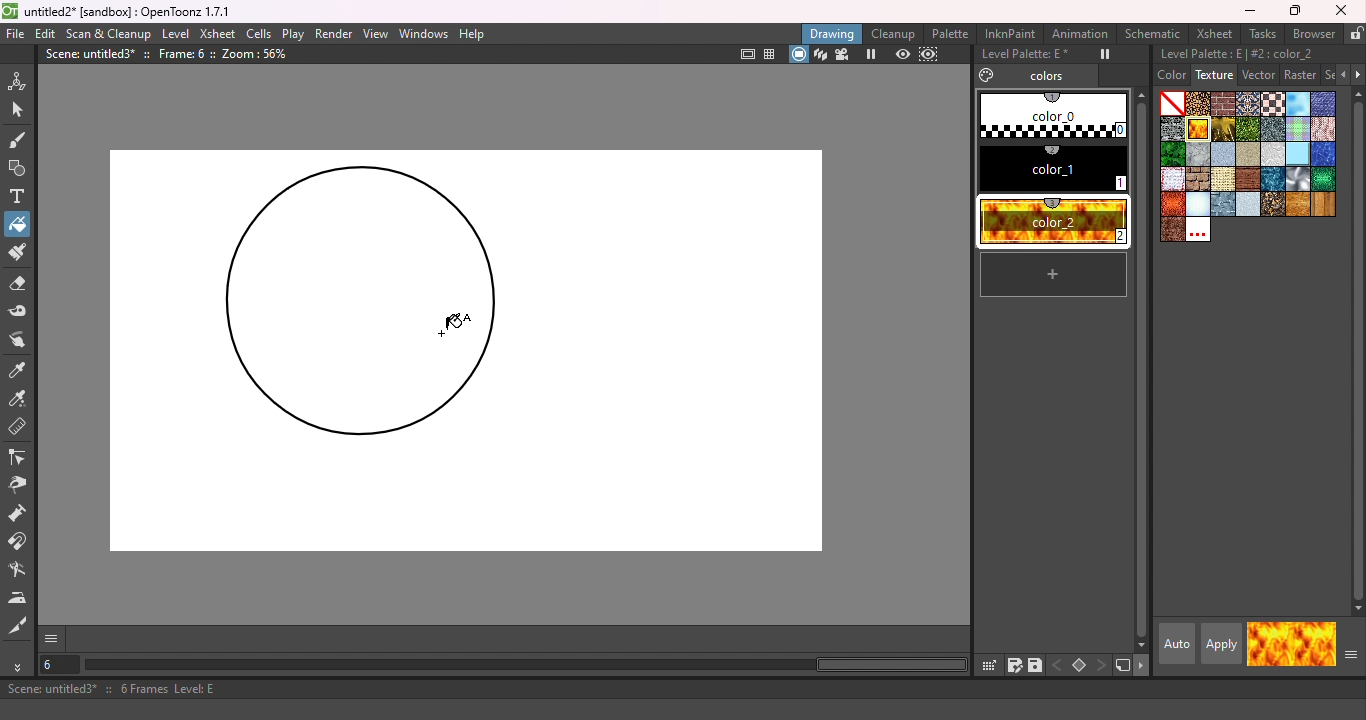 The width and height of the screenshot is (1366, 720). What do you see at coordinates (1291, 11) in the screenshot?
I see `Maximize` at bounding box center [1291, 11].